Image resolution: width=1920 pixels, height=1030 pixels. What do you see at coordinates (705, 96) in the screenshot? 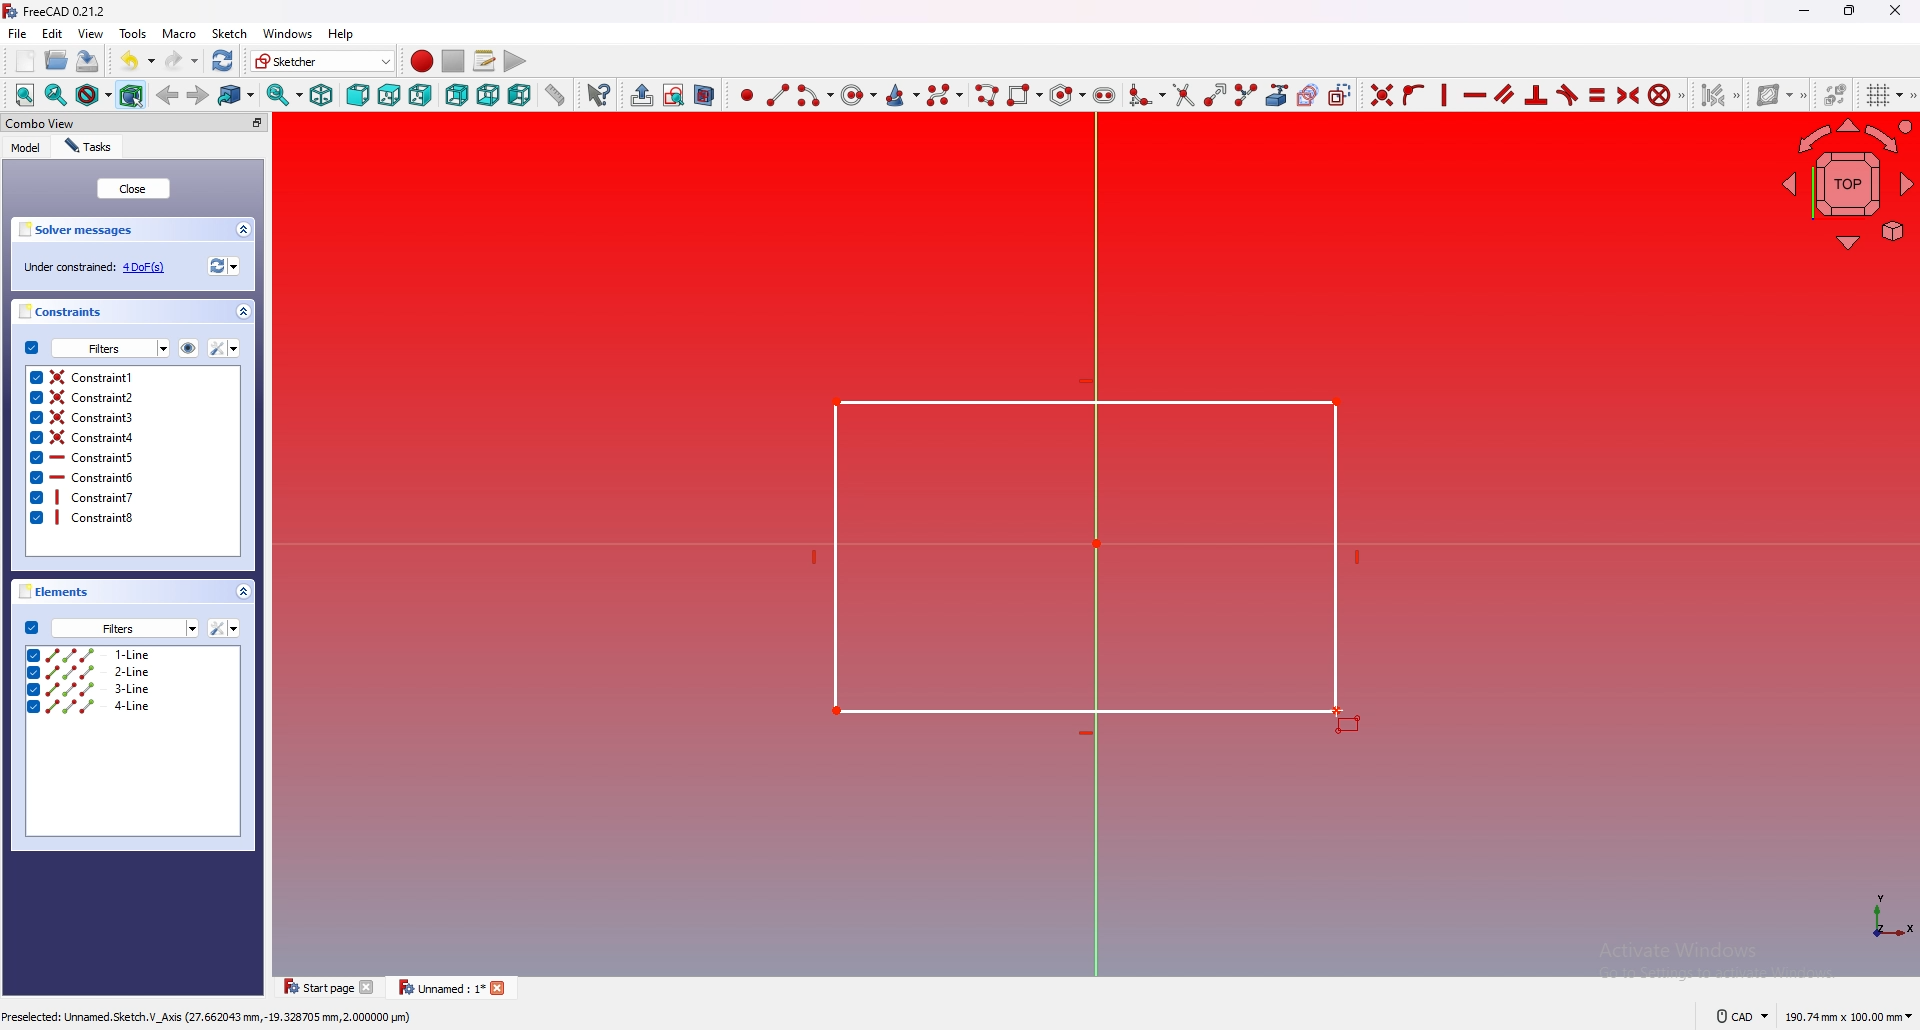
I see `view section` at bounding box center [705, 96].